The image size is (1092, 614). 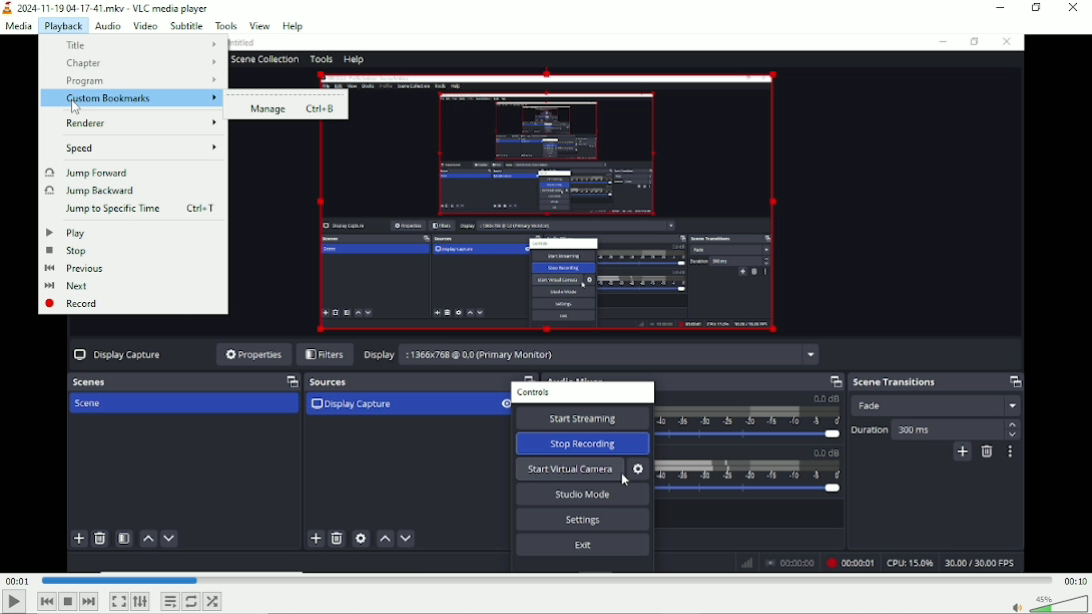 What do you see at coordinates (1001, 8) in the screenshot?
I see `Minimize` at bounding box center [1001, 8].